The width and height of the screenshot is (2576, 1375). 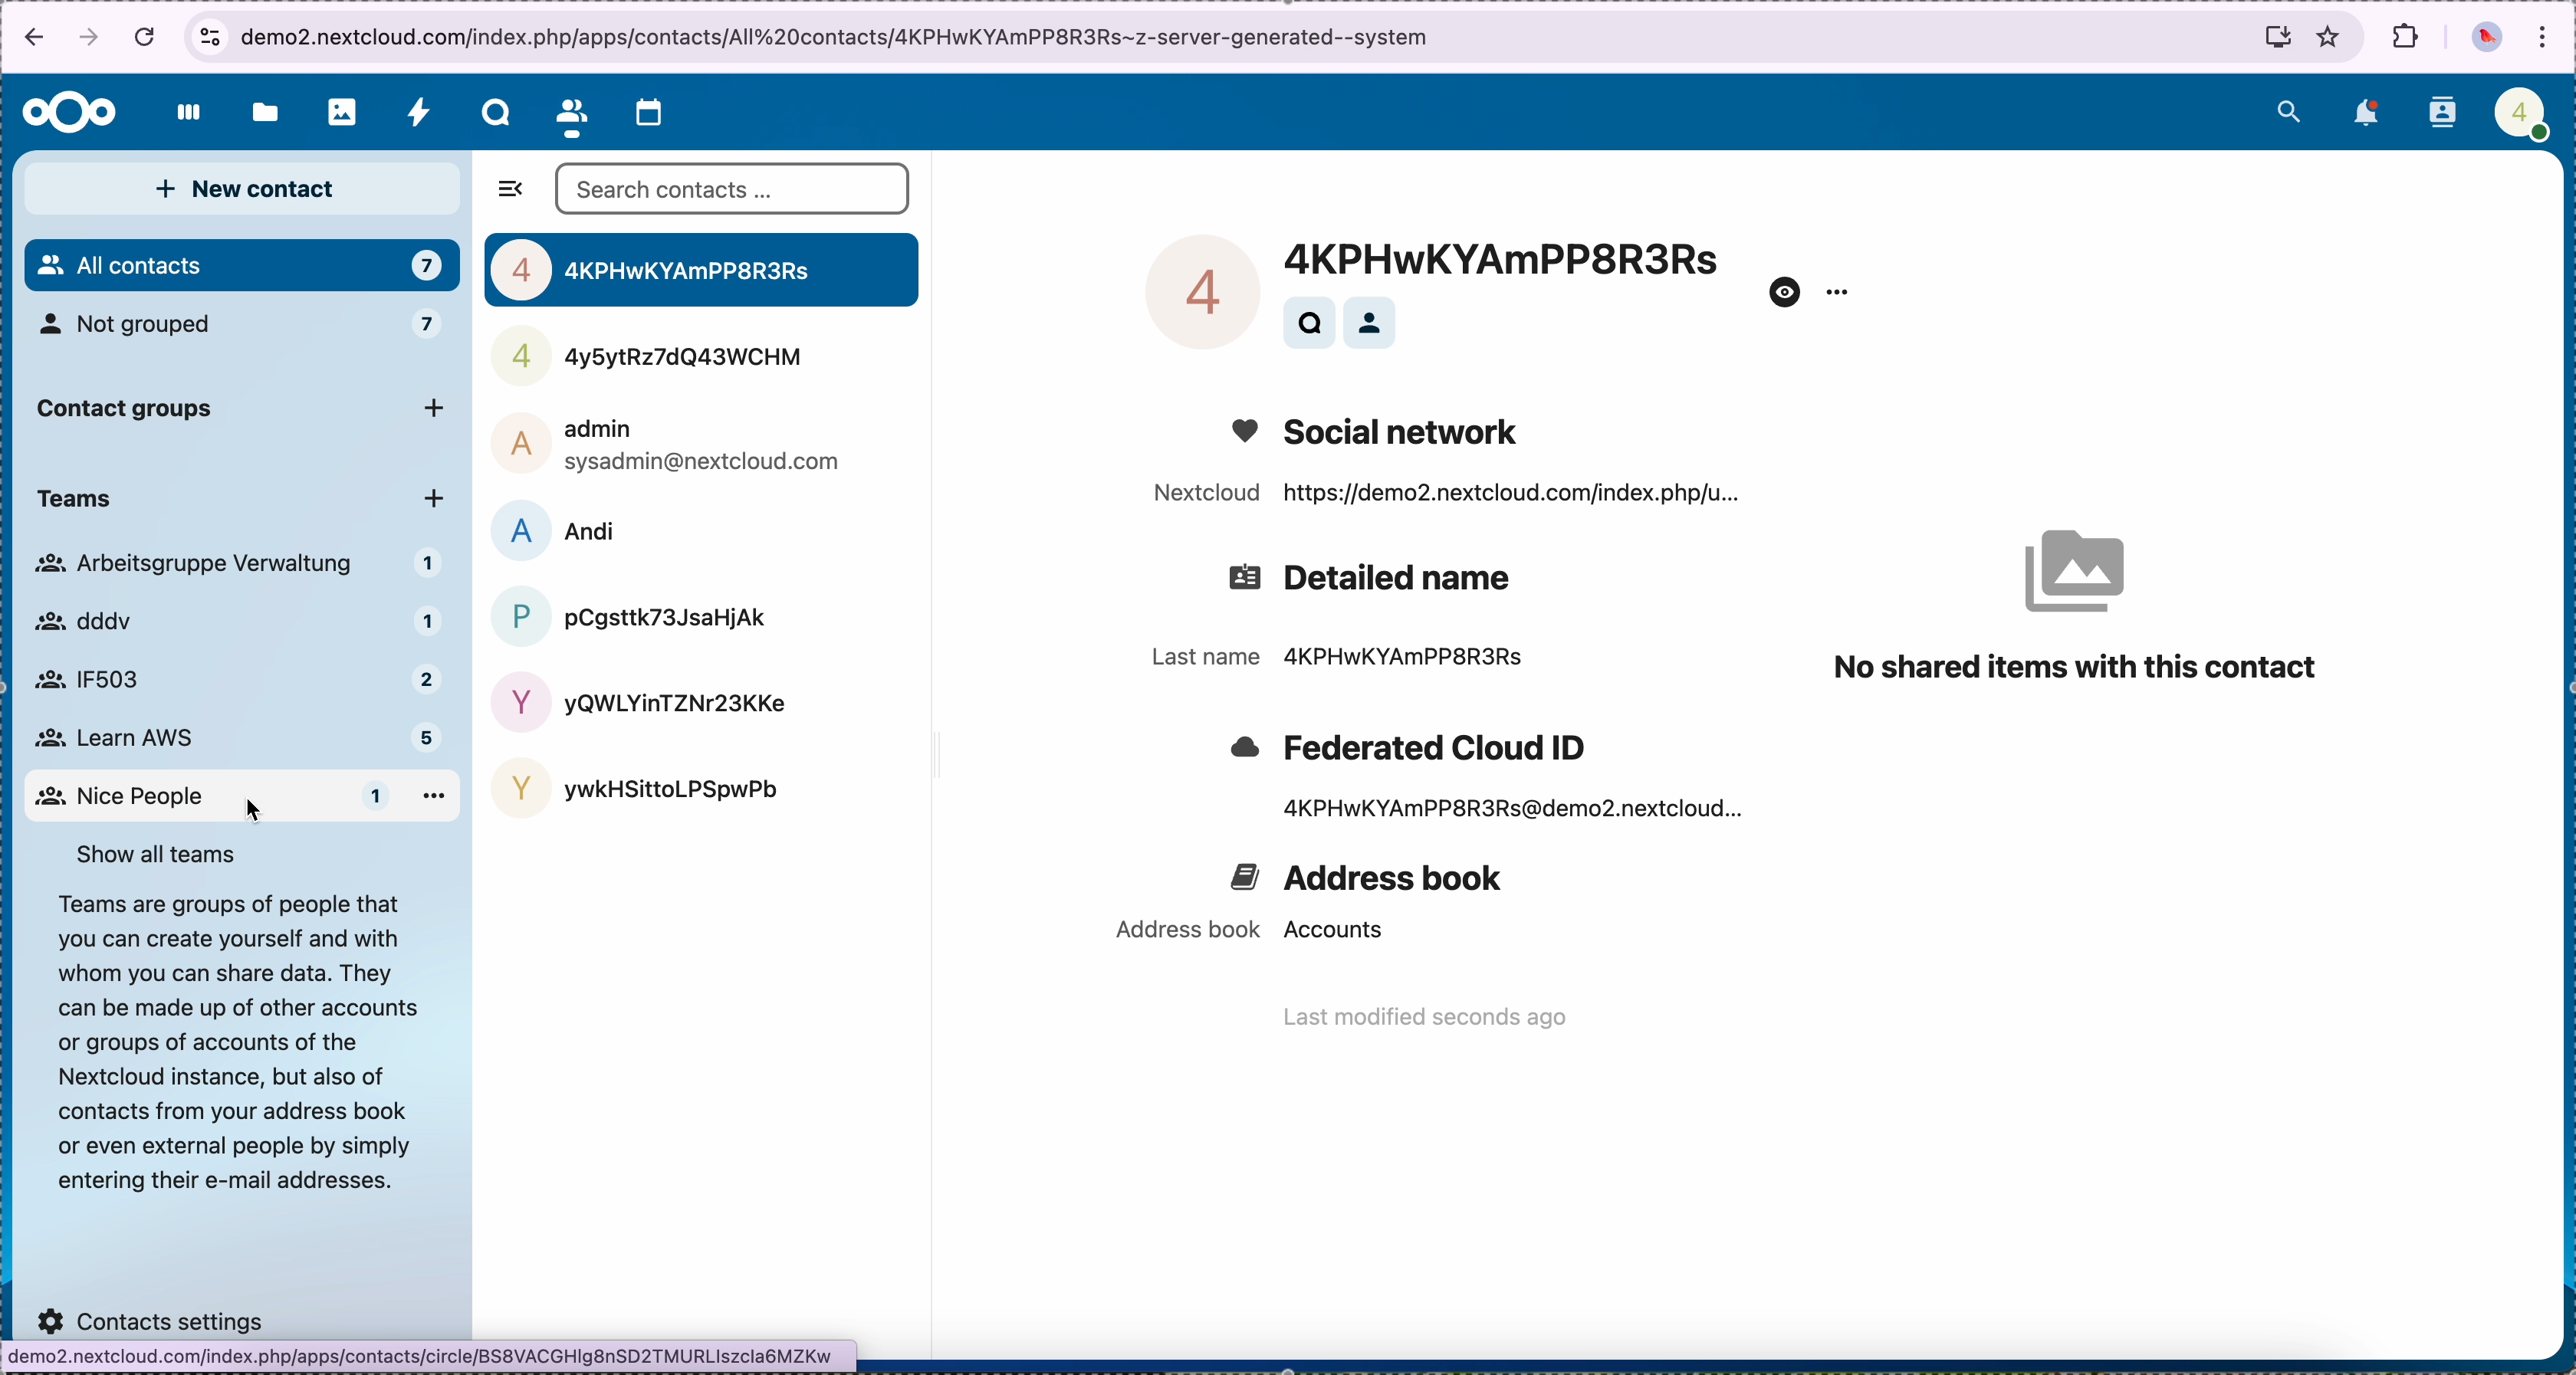 What do you see at coordinates (840, 35) in the screenshot?
I see `URL` at bounding box center [840, 35].